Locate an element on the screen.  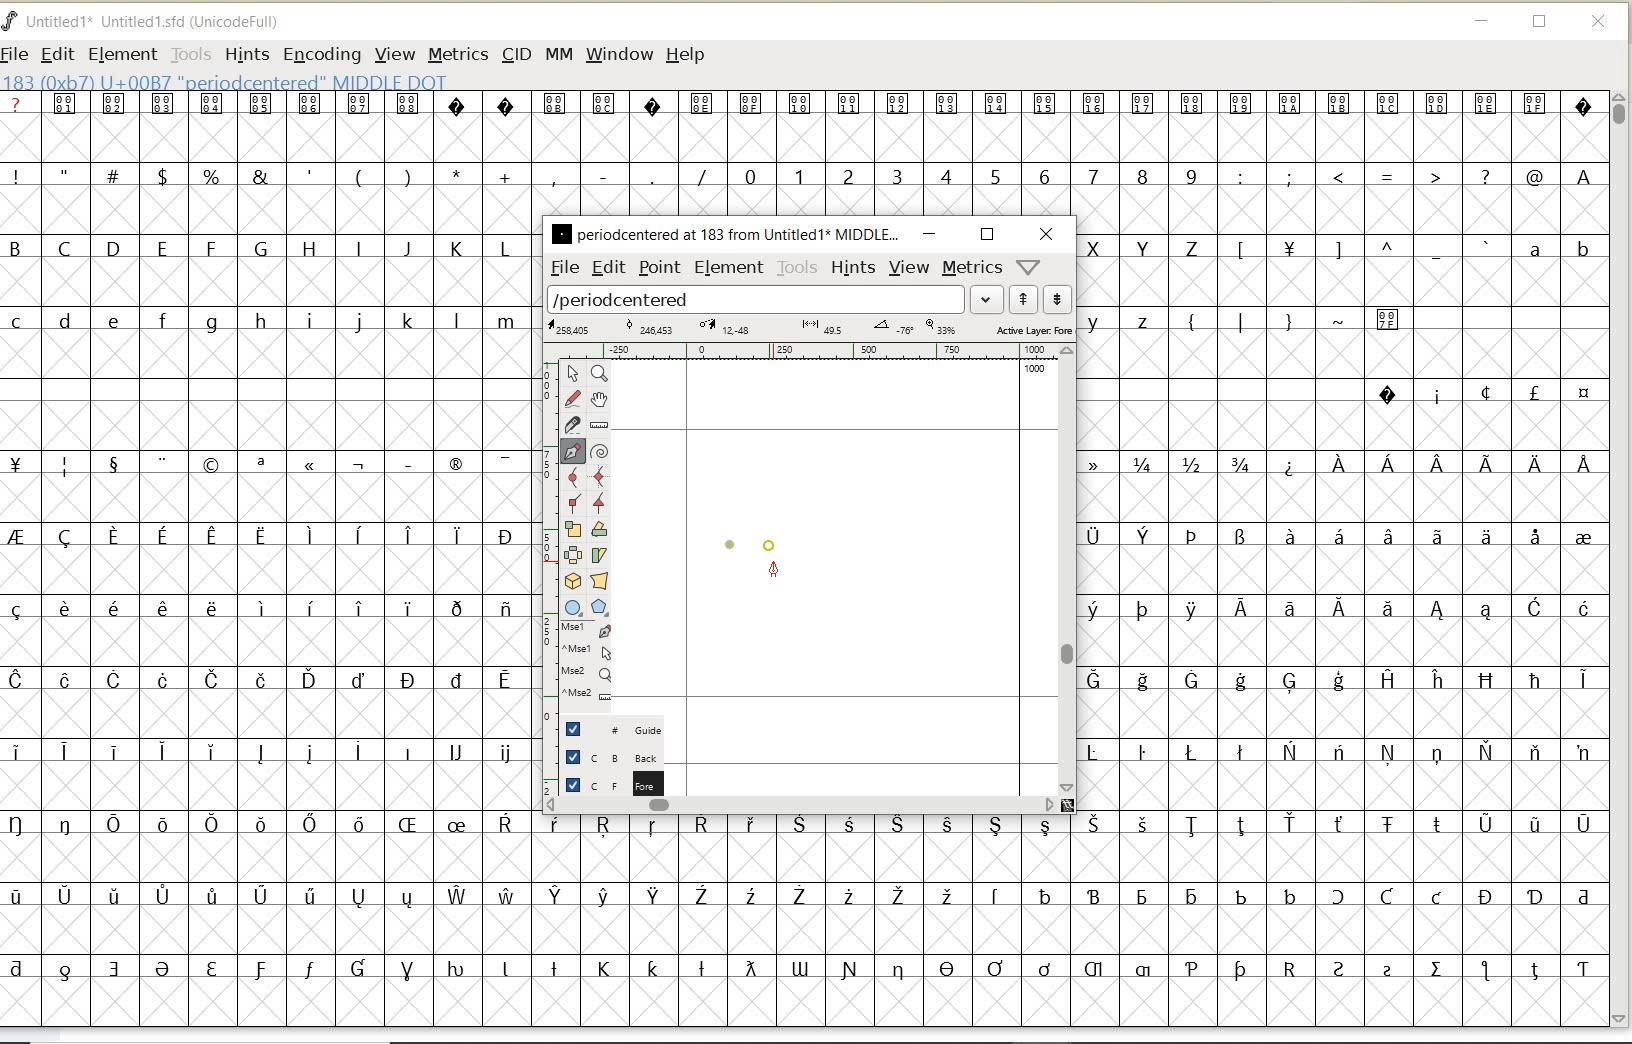
WINDOW is located at coordinates (619, 54).